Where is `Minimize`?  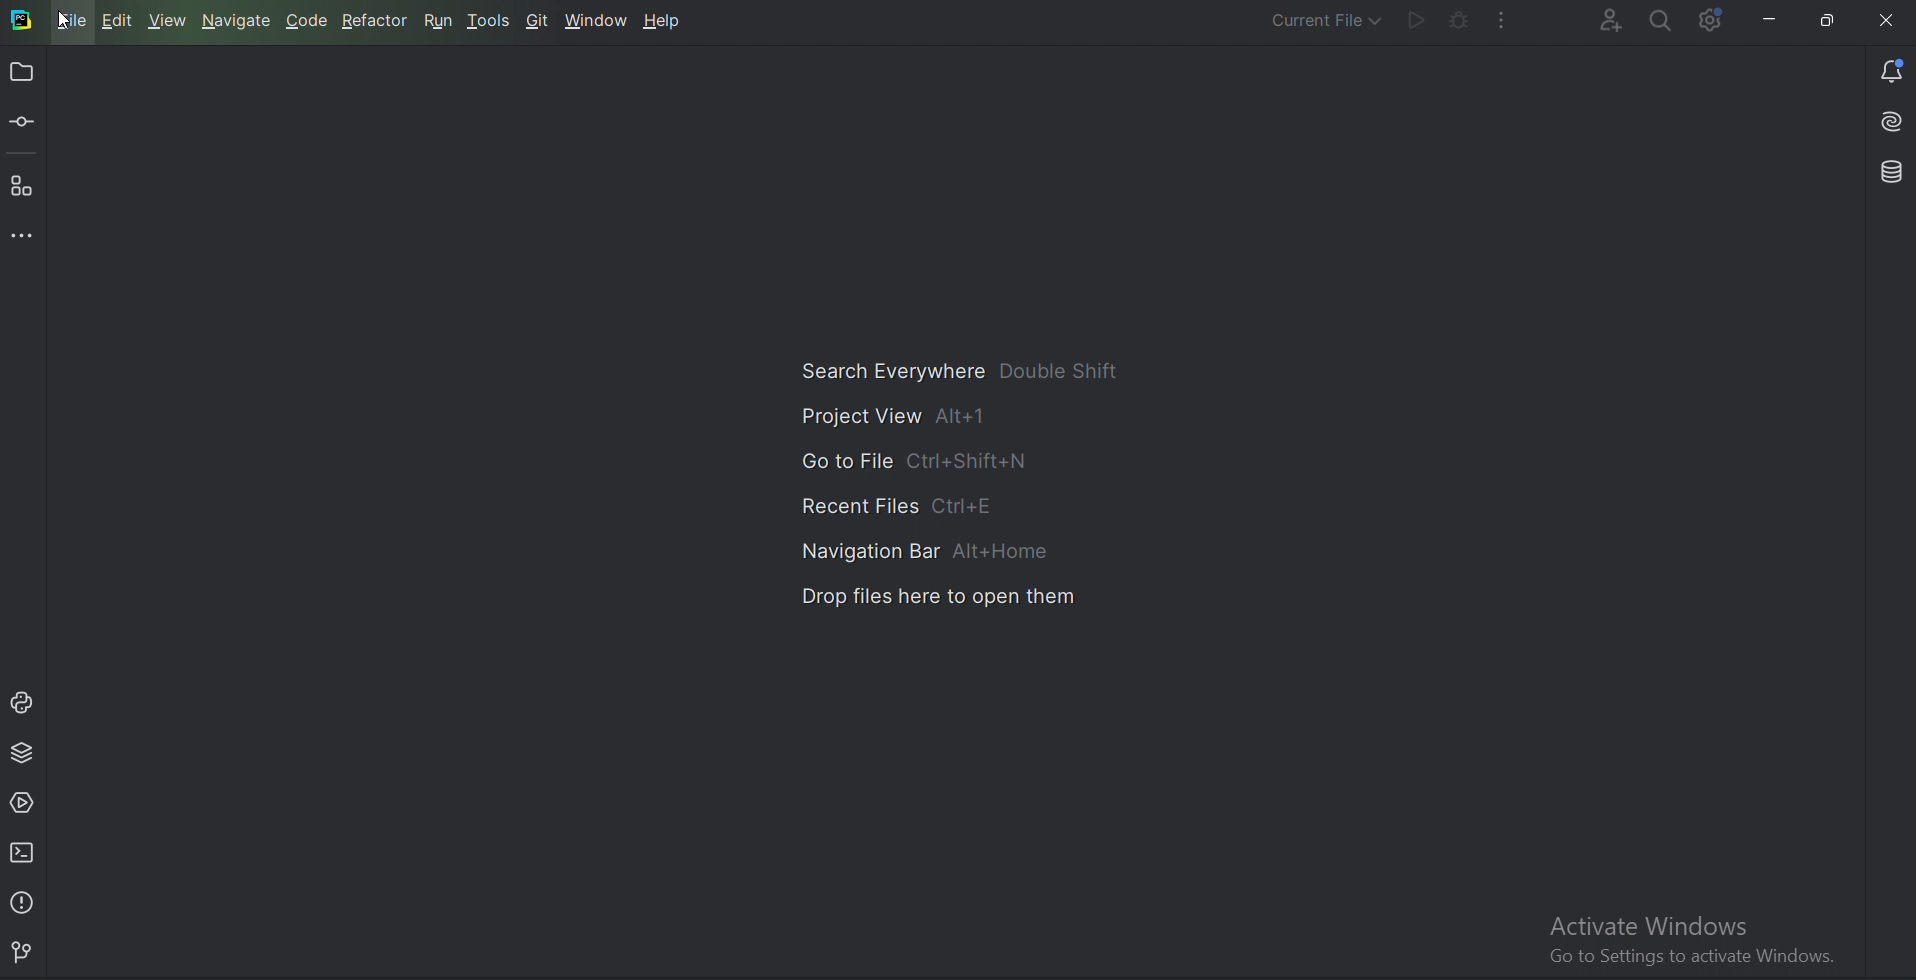
Minimize is located at coordinates (1771, 20).